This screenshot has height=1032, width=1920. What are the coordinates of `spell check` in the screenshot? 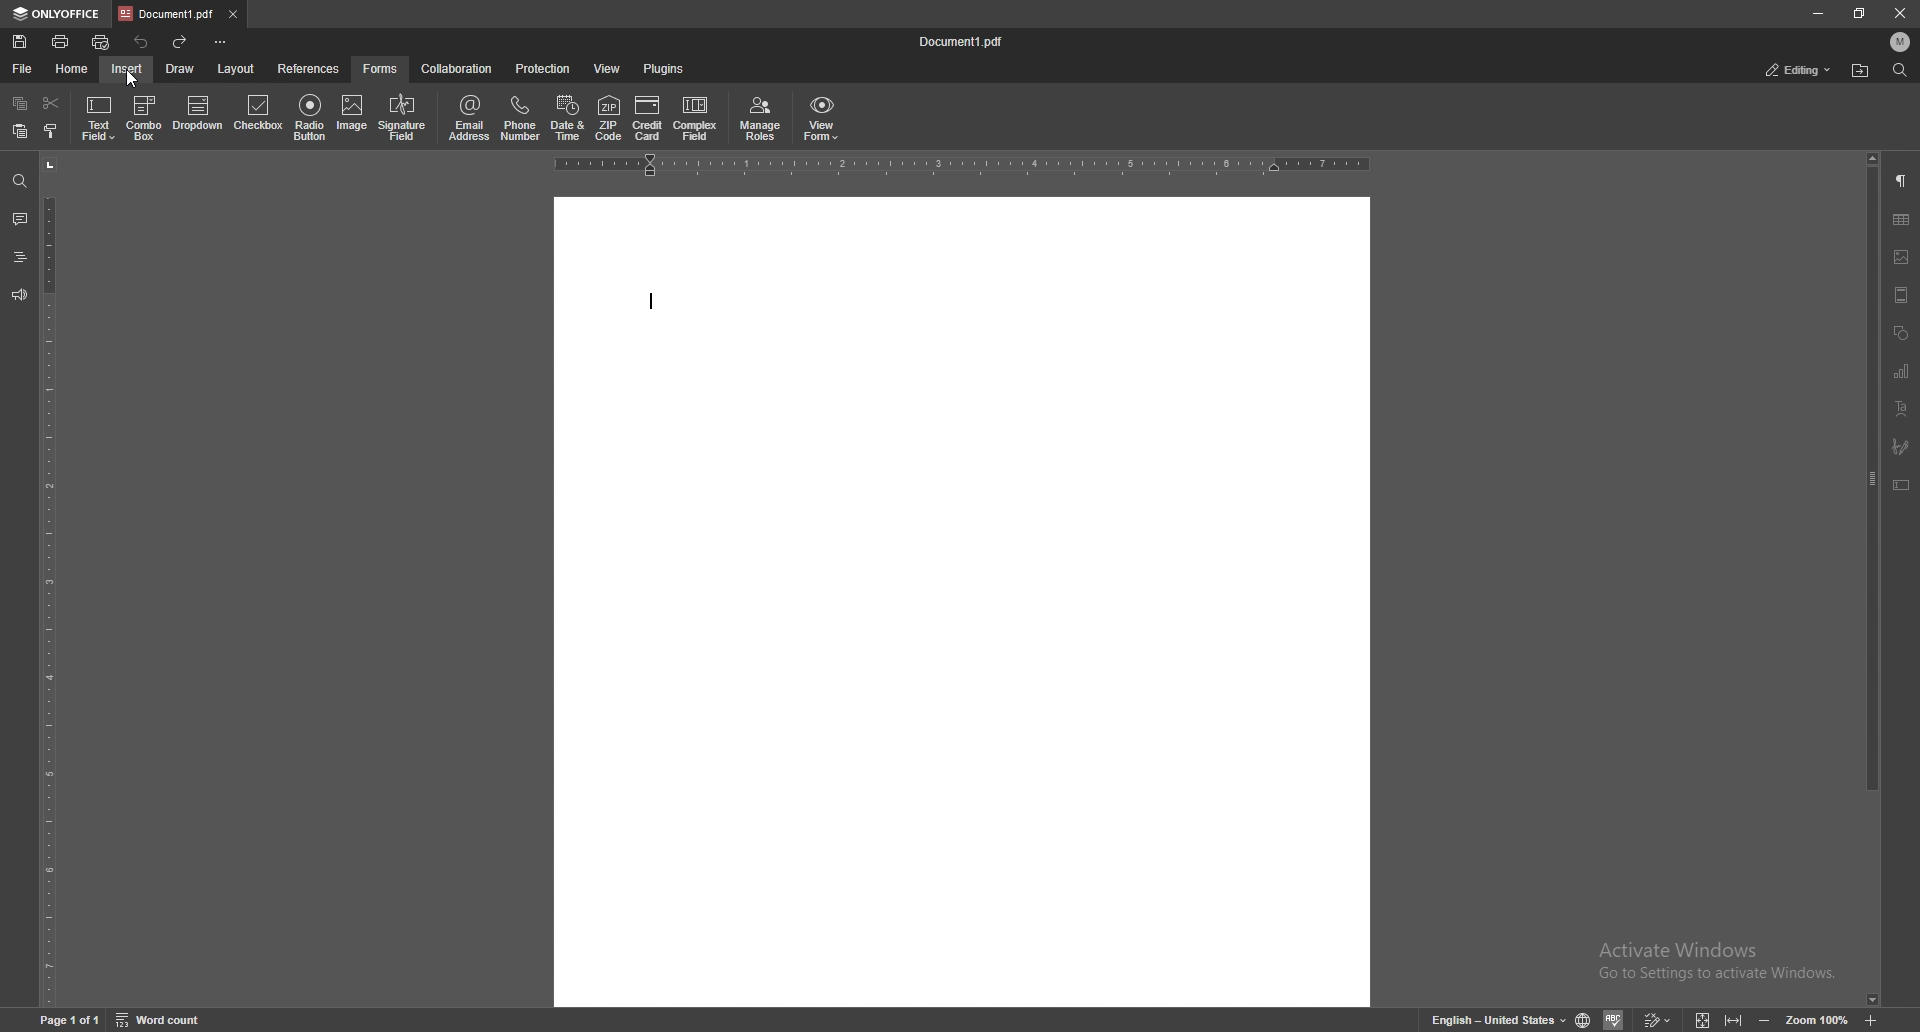 It's located at (1613, 1019).